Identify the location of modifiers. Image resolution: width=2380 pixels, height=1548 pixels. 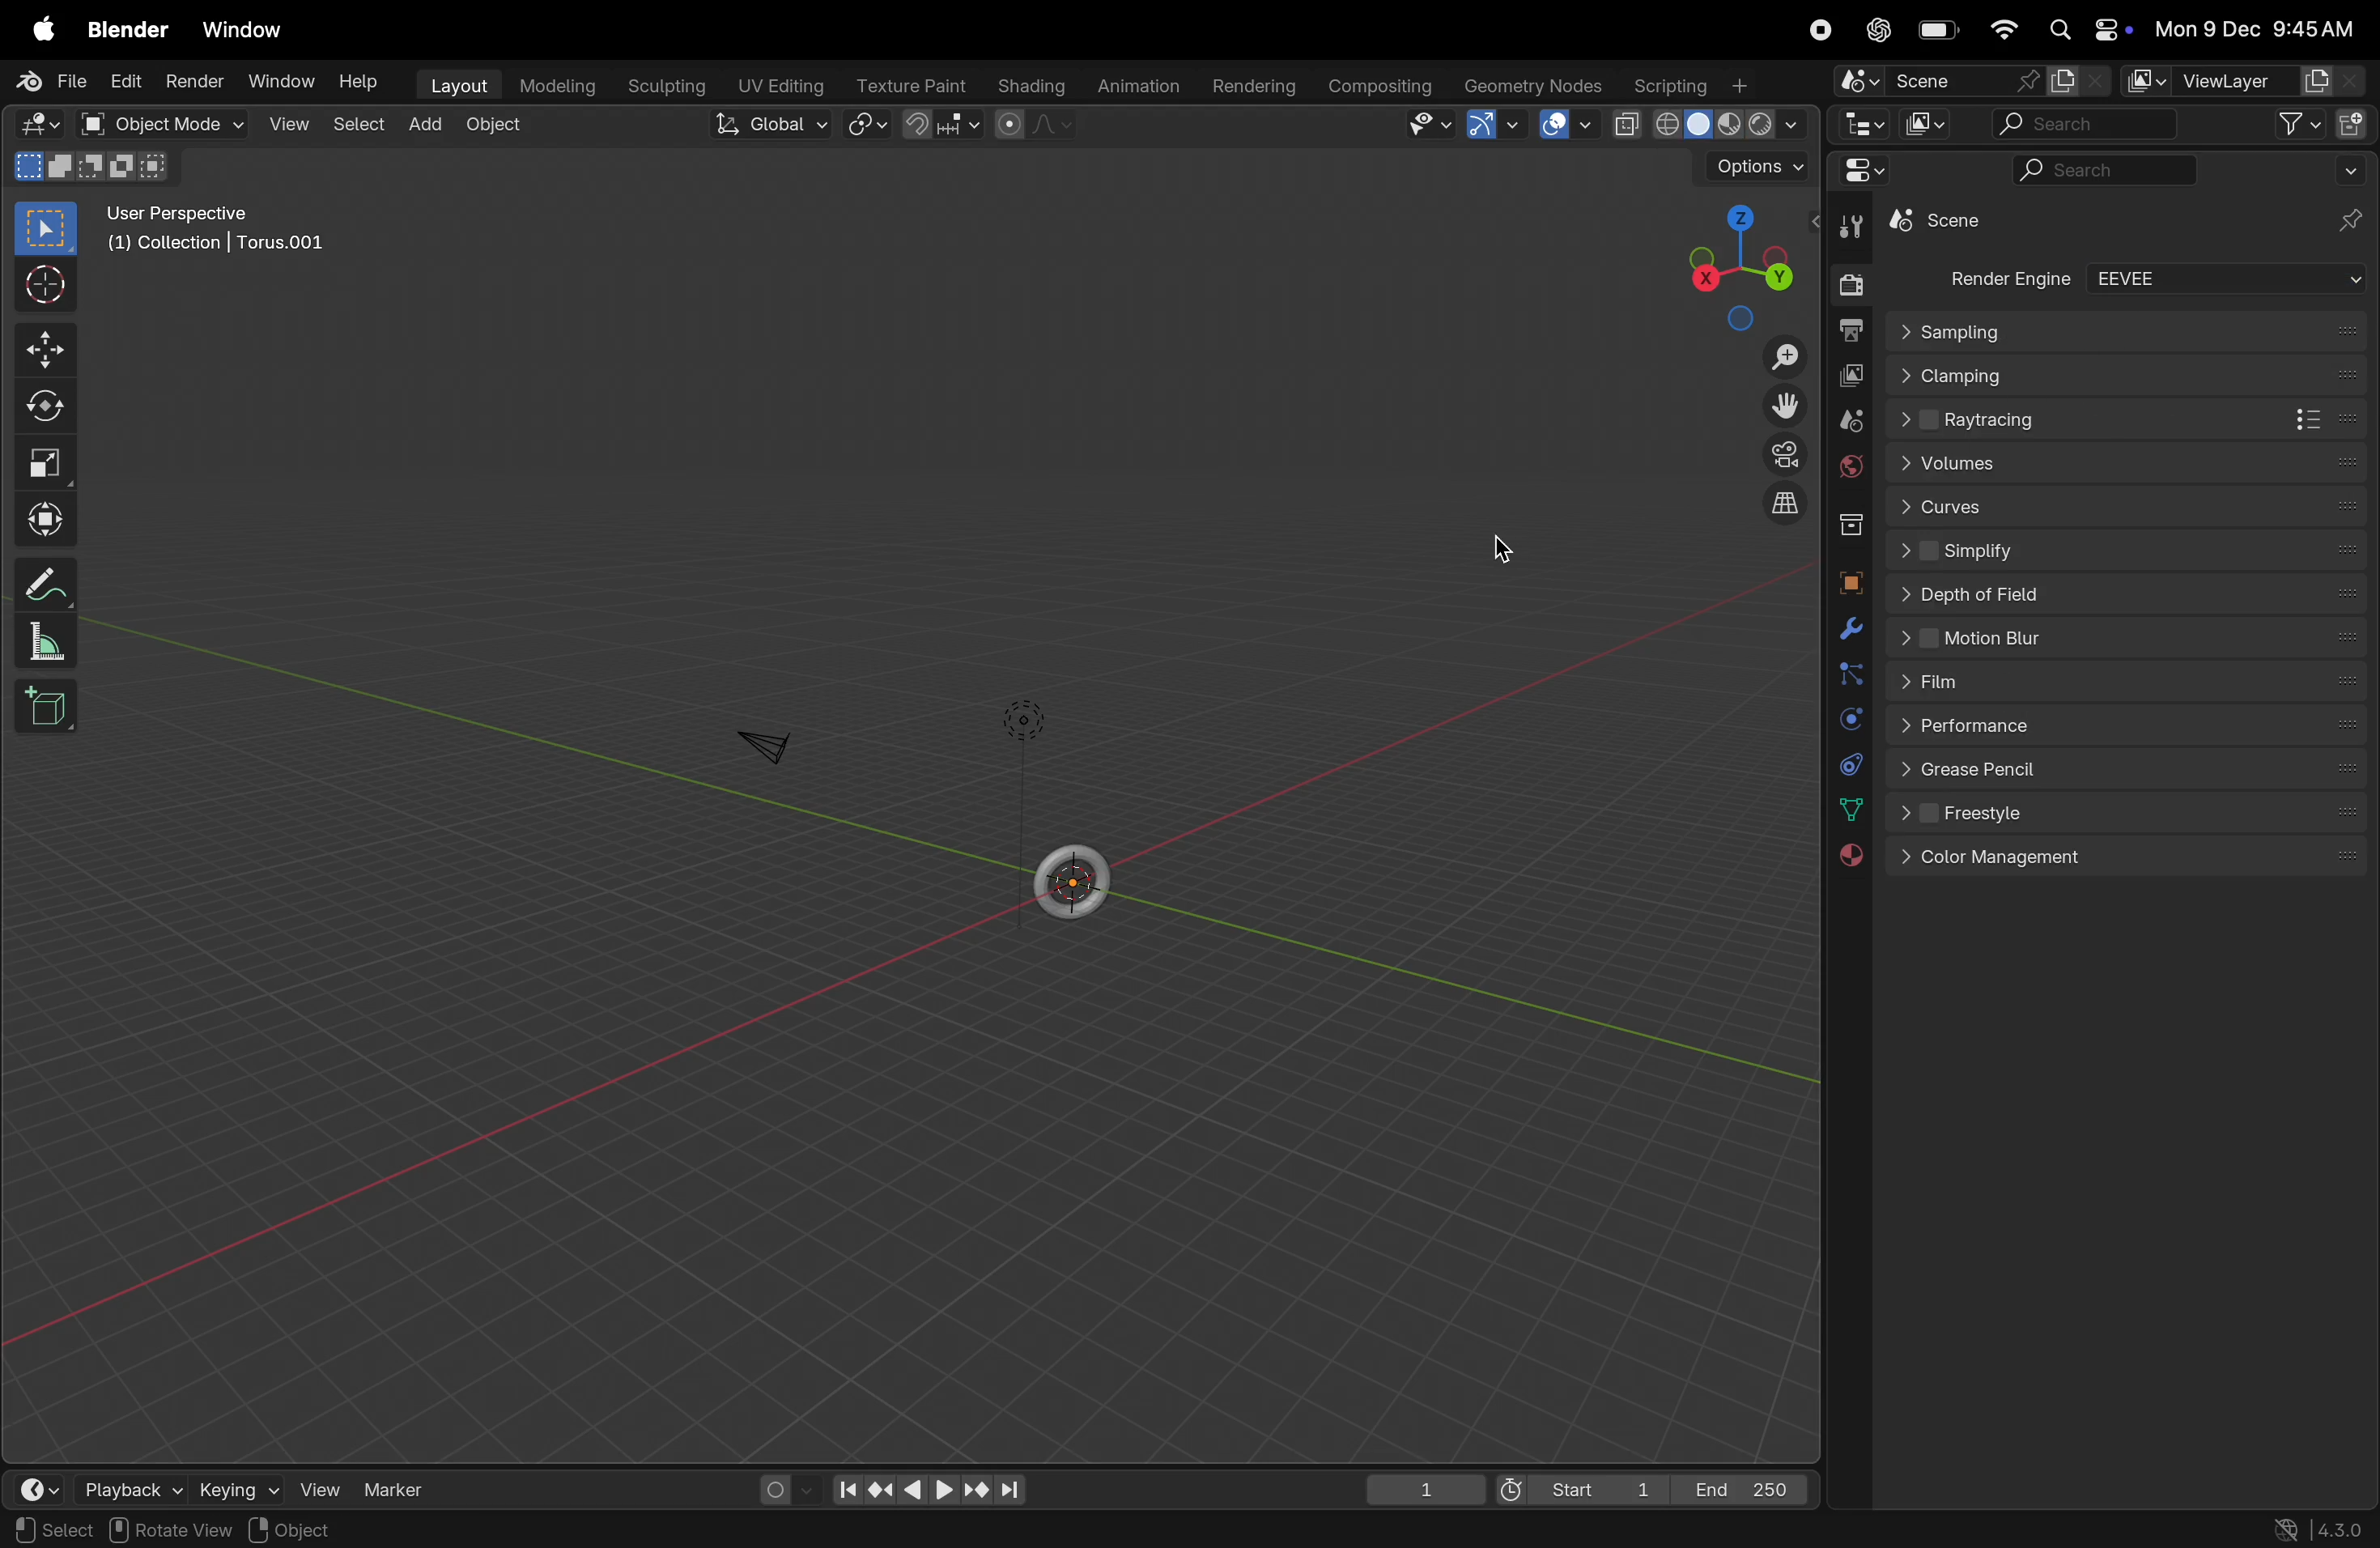
(1848, 630).